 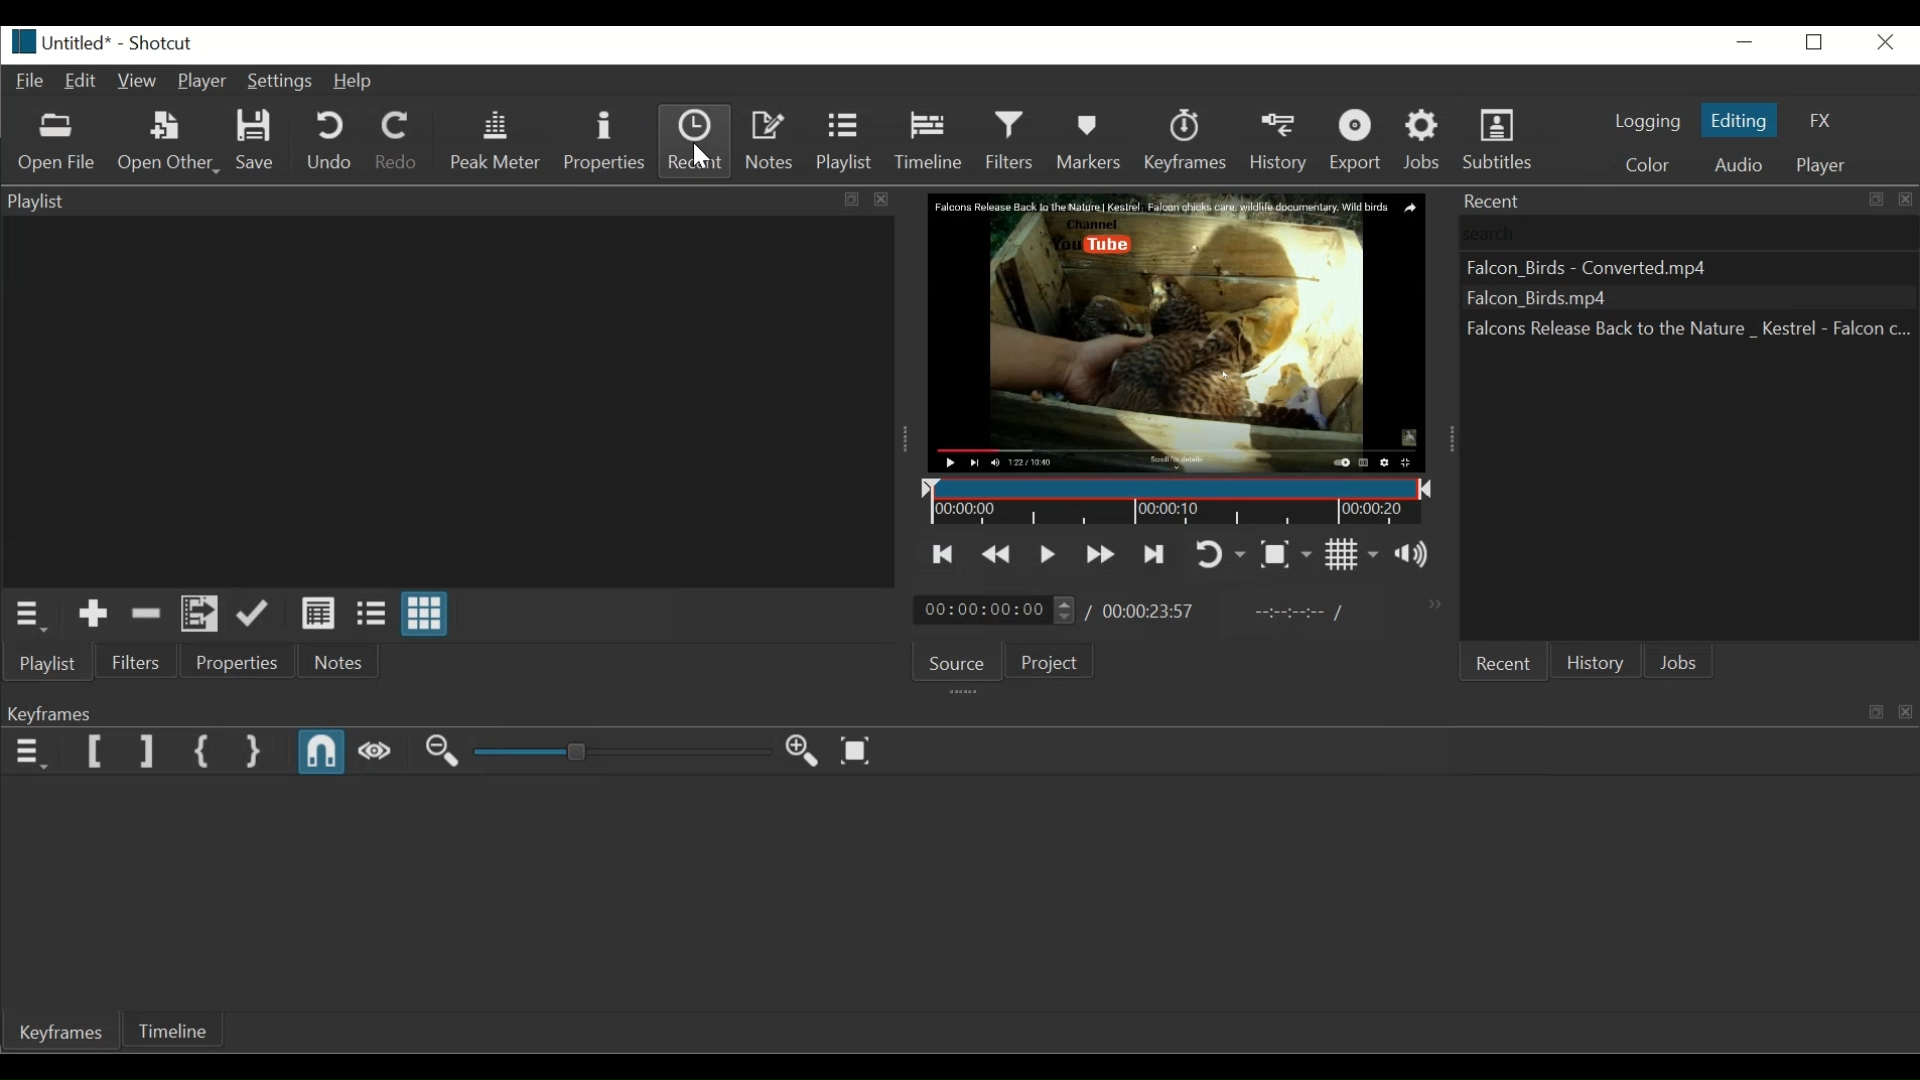 I want to click on 00:00:00:00(Current position), so click(x=994, y=610).